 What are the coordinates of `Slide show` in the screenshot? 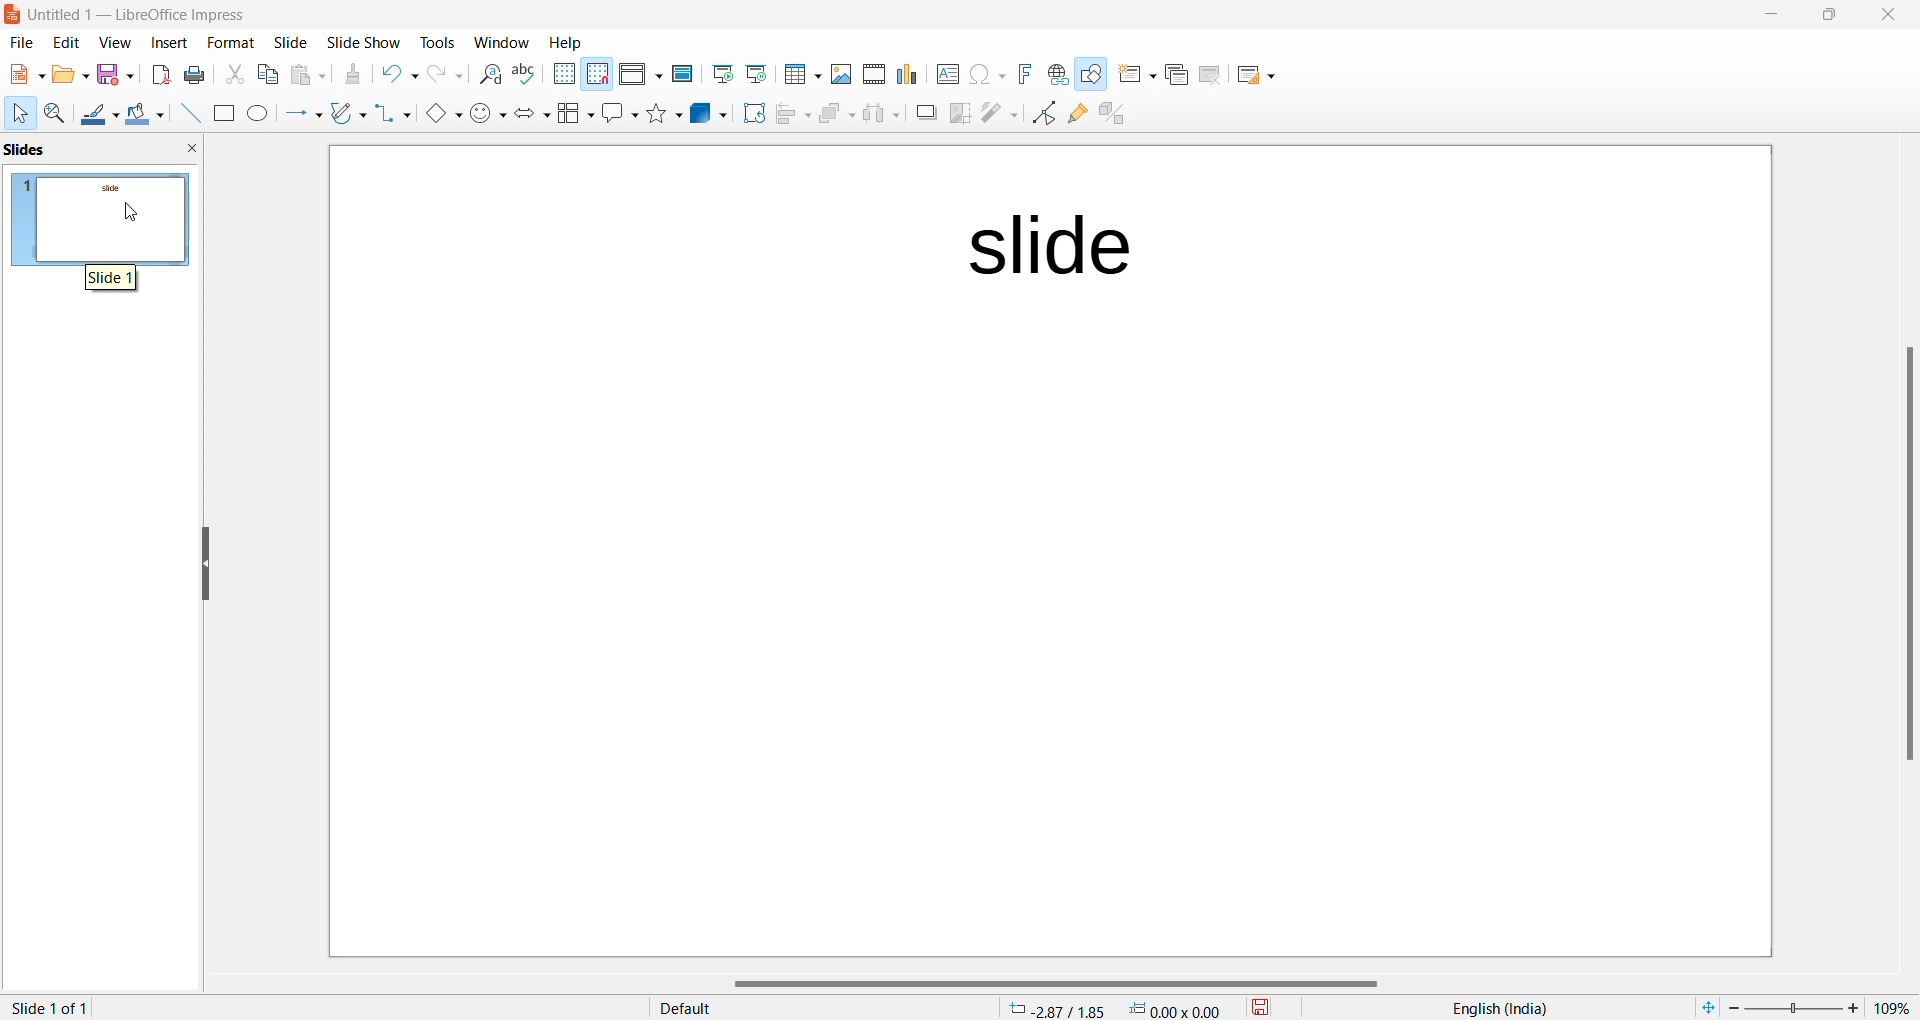 It's located at (362, 40).